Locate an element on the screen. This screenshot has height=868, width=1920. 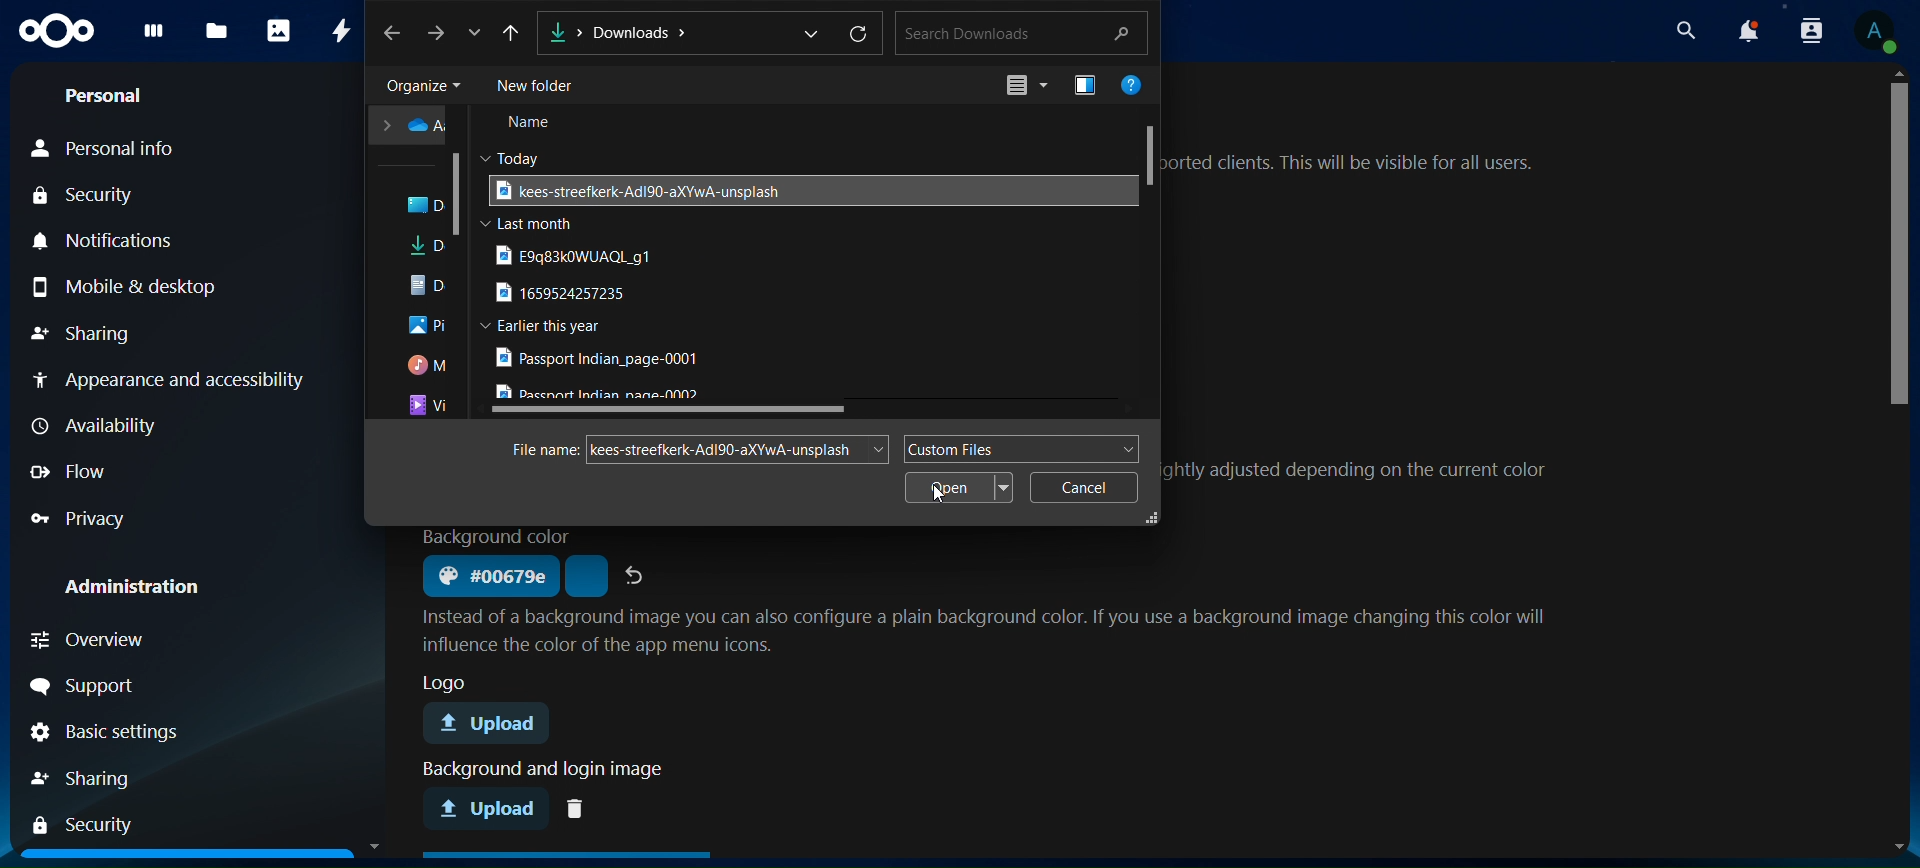
cancel is located at coordinates (1083, 487).